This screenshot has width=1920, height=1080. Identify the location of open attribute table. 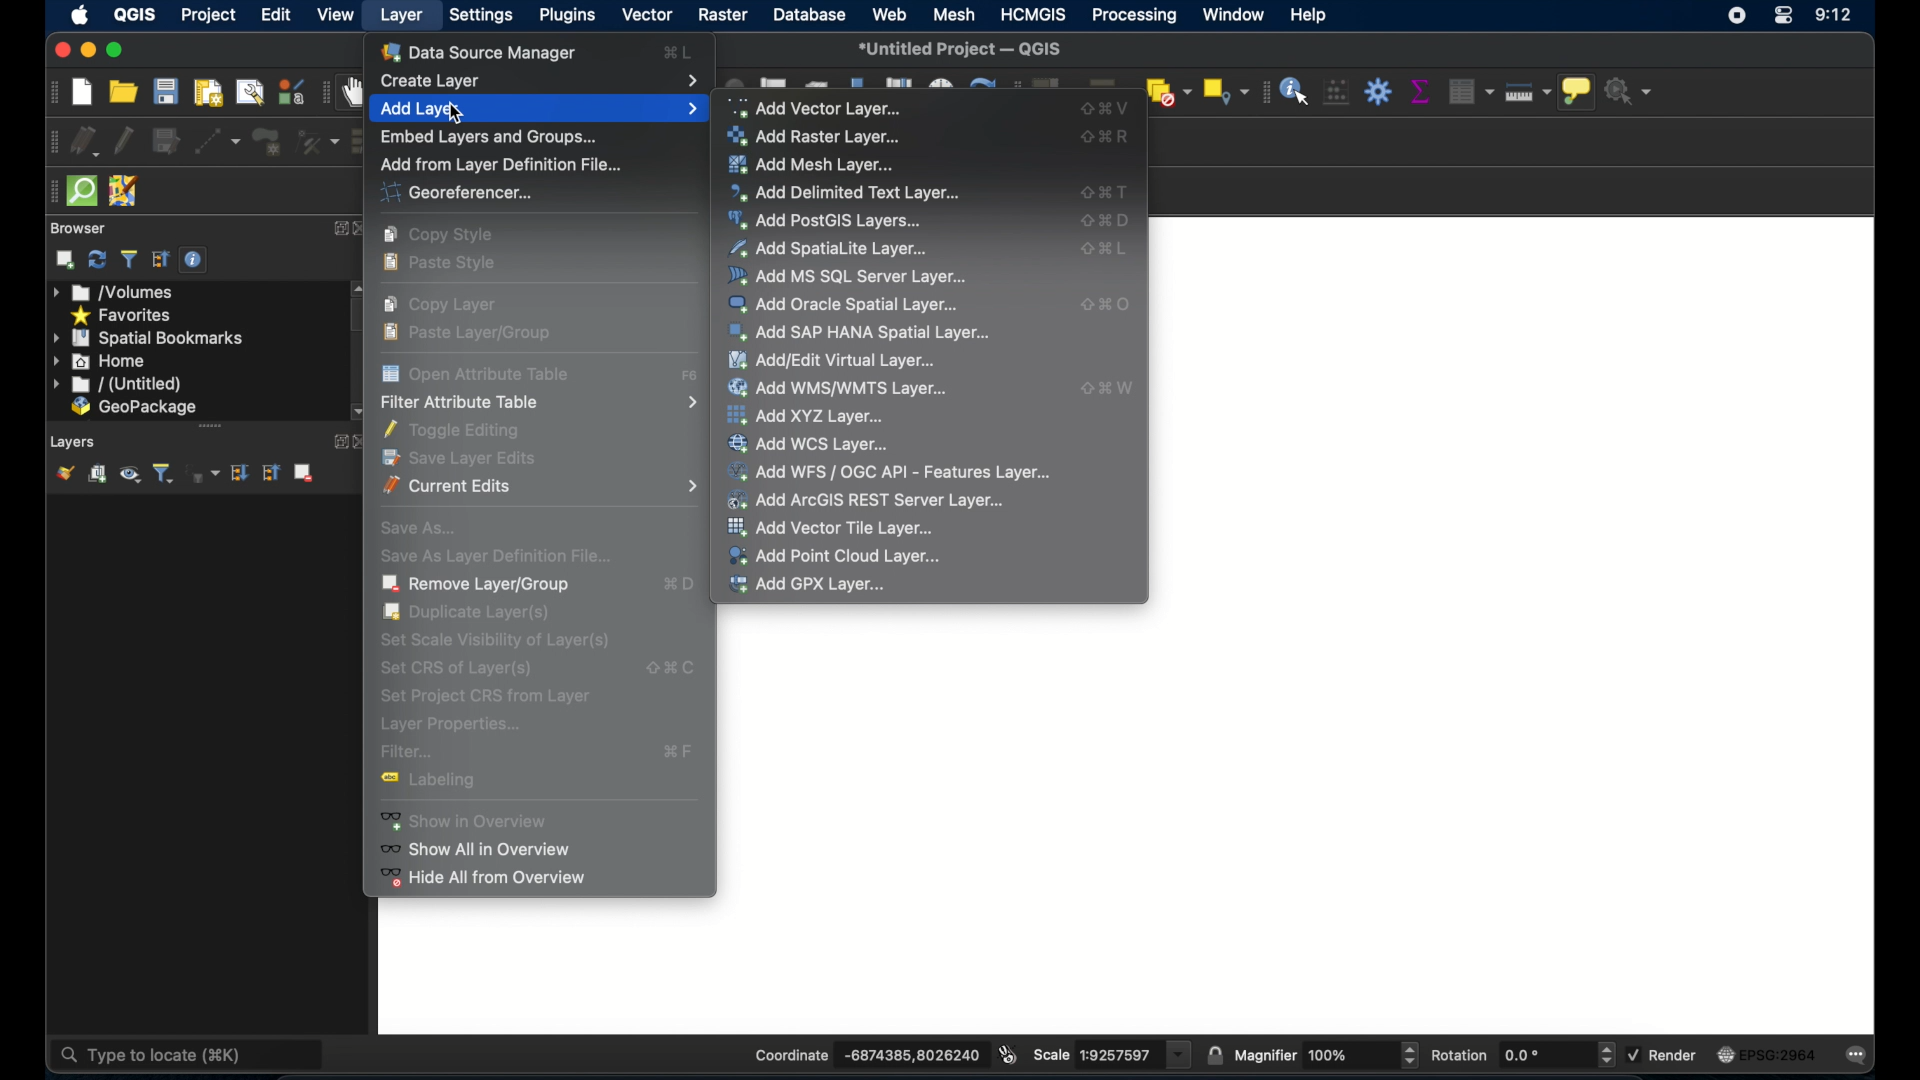
(1473, 91).